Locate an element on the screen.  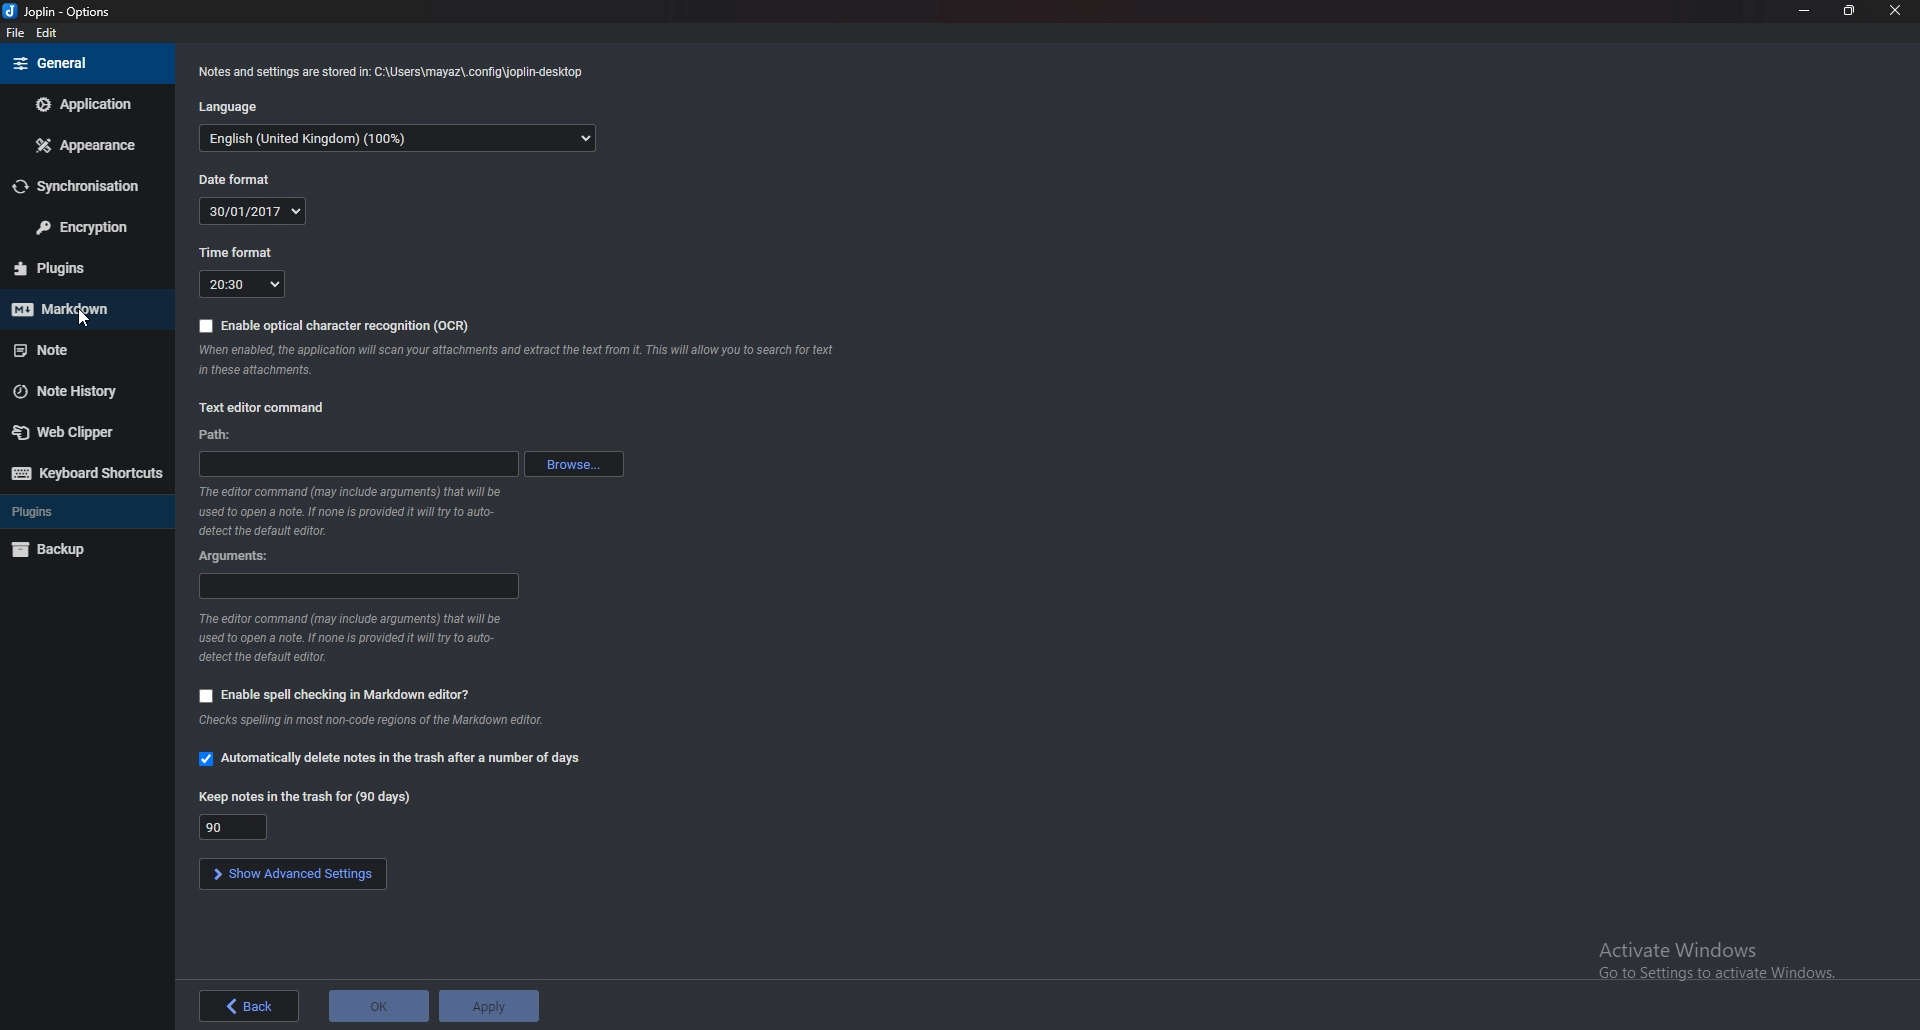
path is located at coordinates (350, 464).